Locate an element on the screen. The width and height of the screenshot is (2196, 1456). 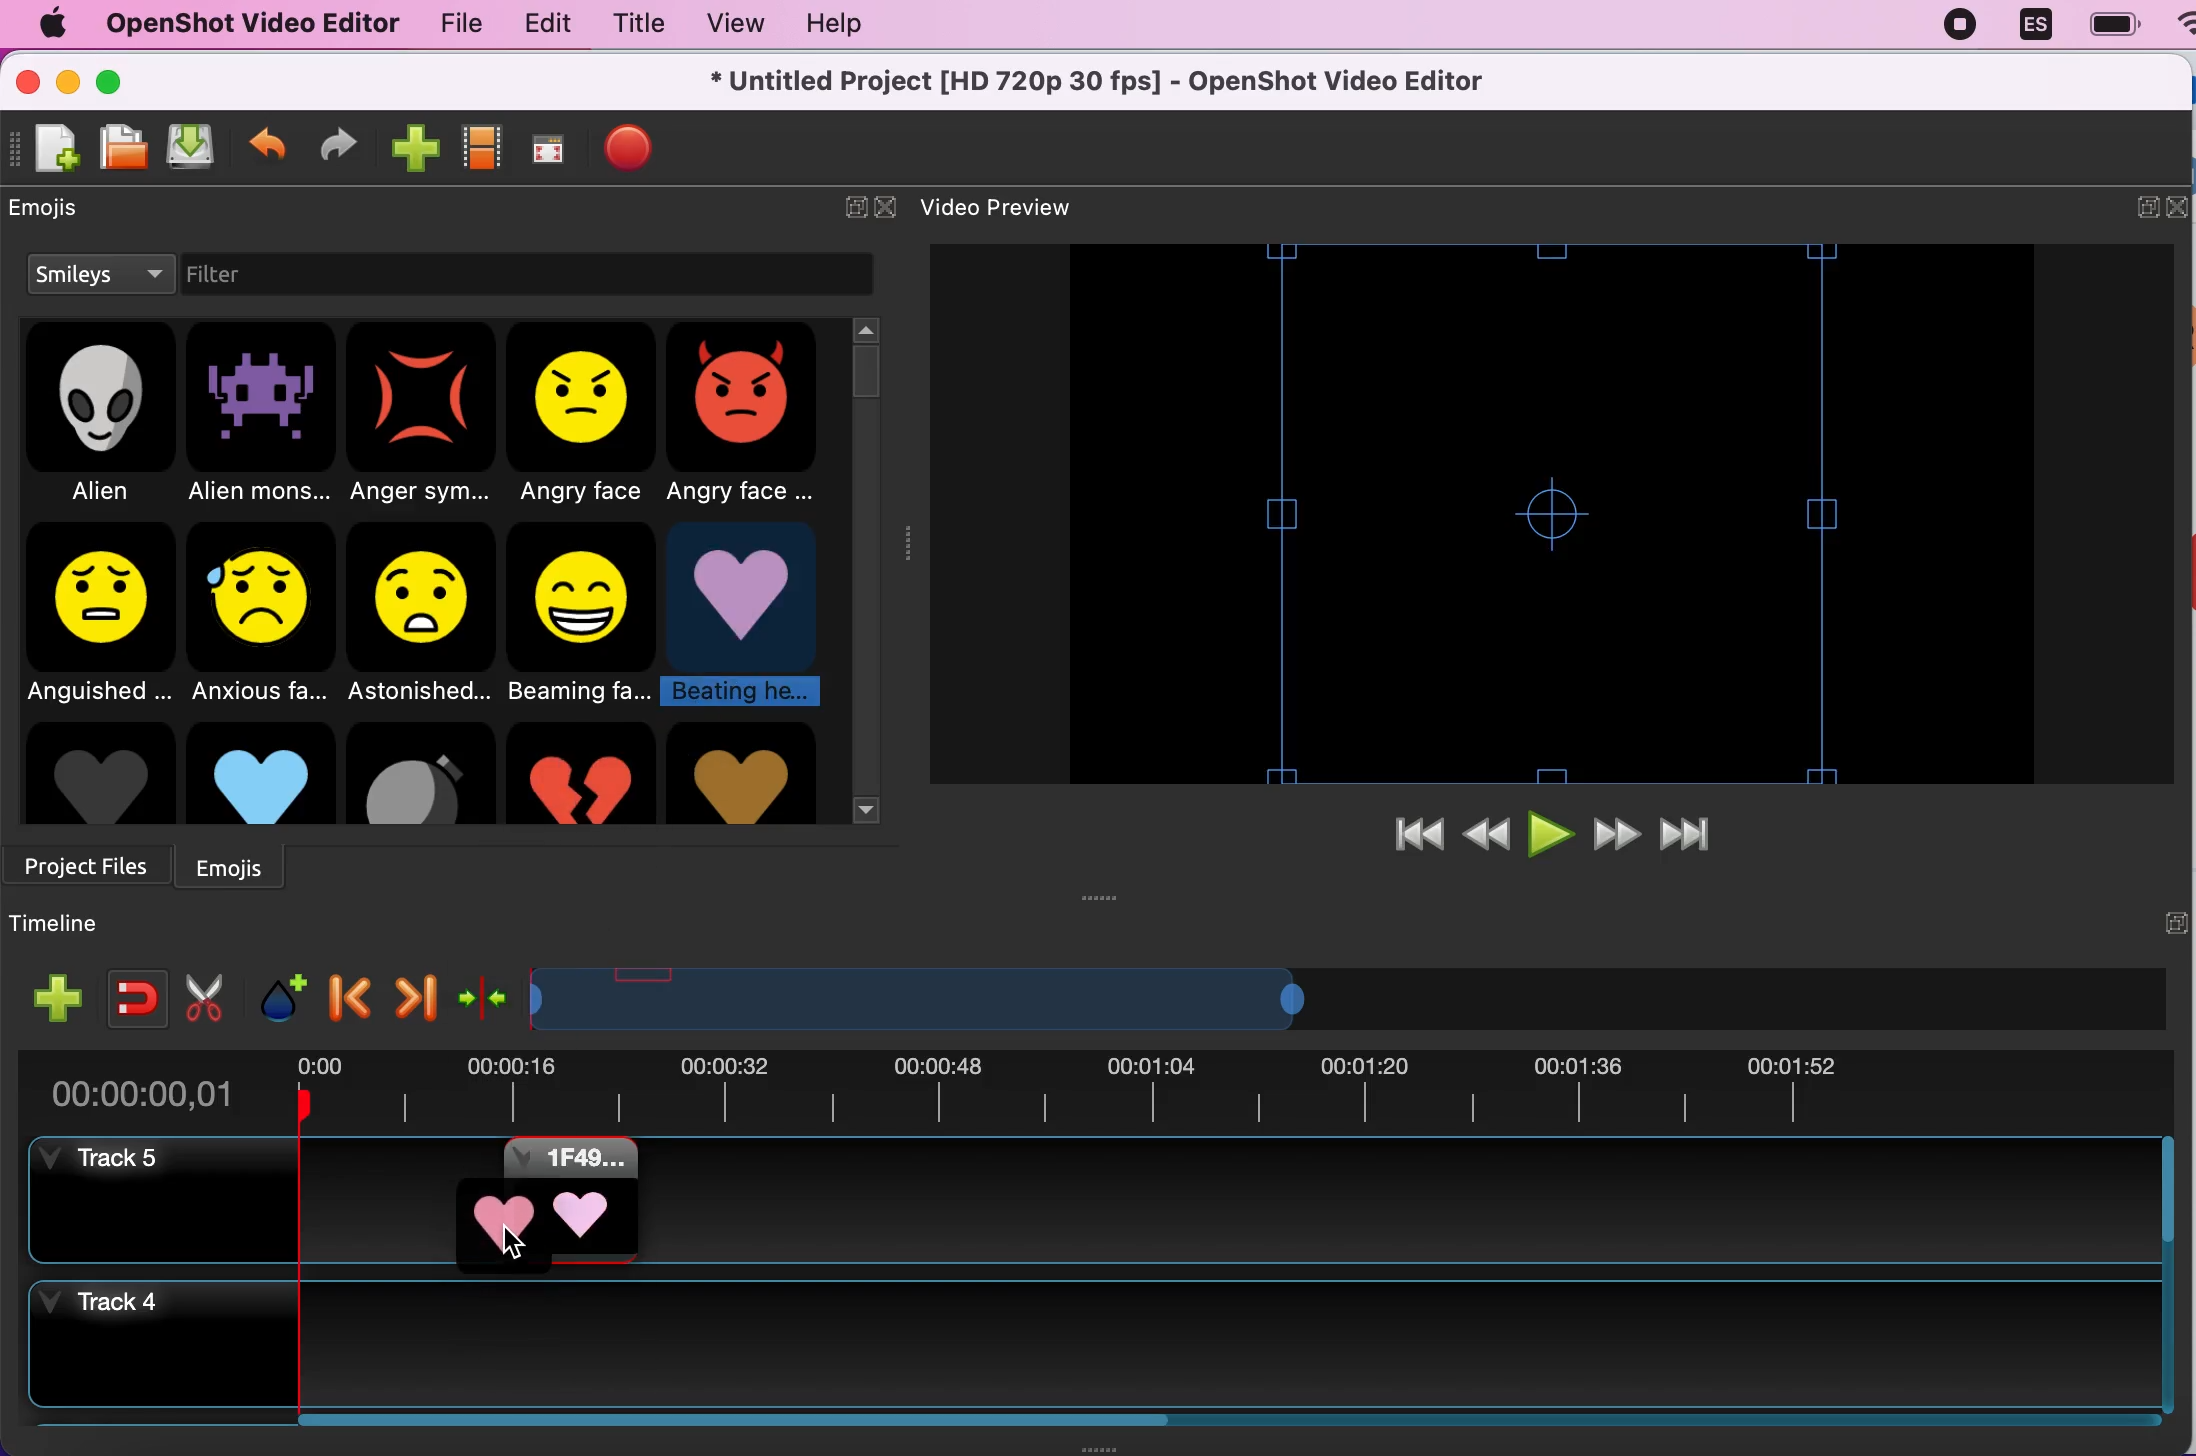
expand/hide is located at coordinates (2174, 921).